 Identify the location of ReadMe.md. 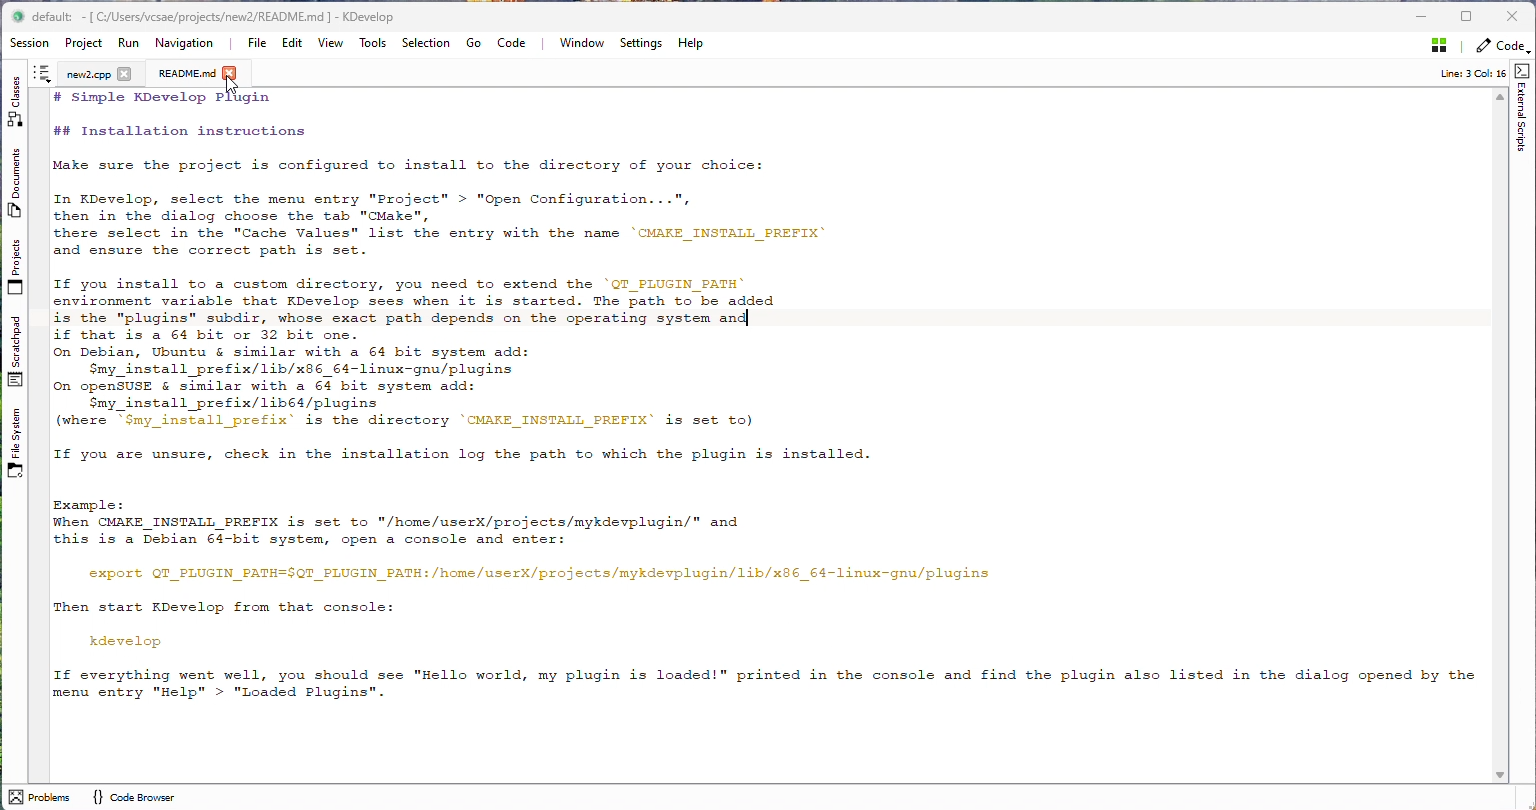
(189, 75).